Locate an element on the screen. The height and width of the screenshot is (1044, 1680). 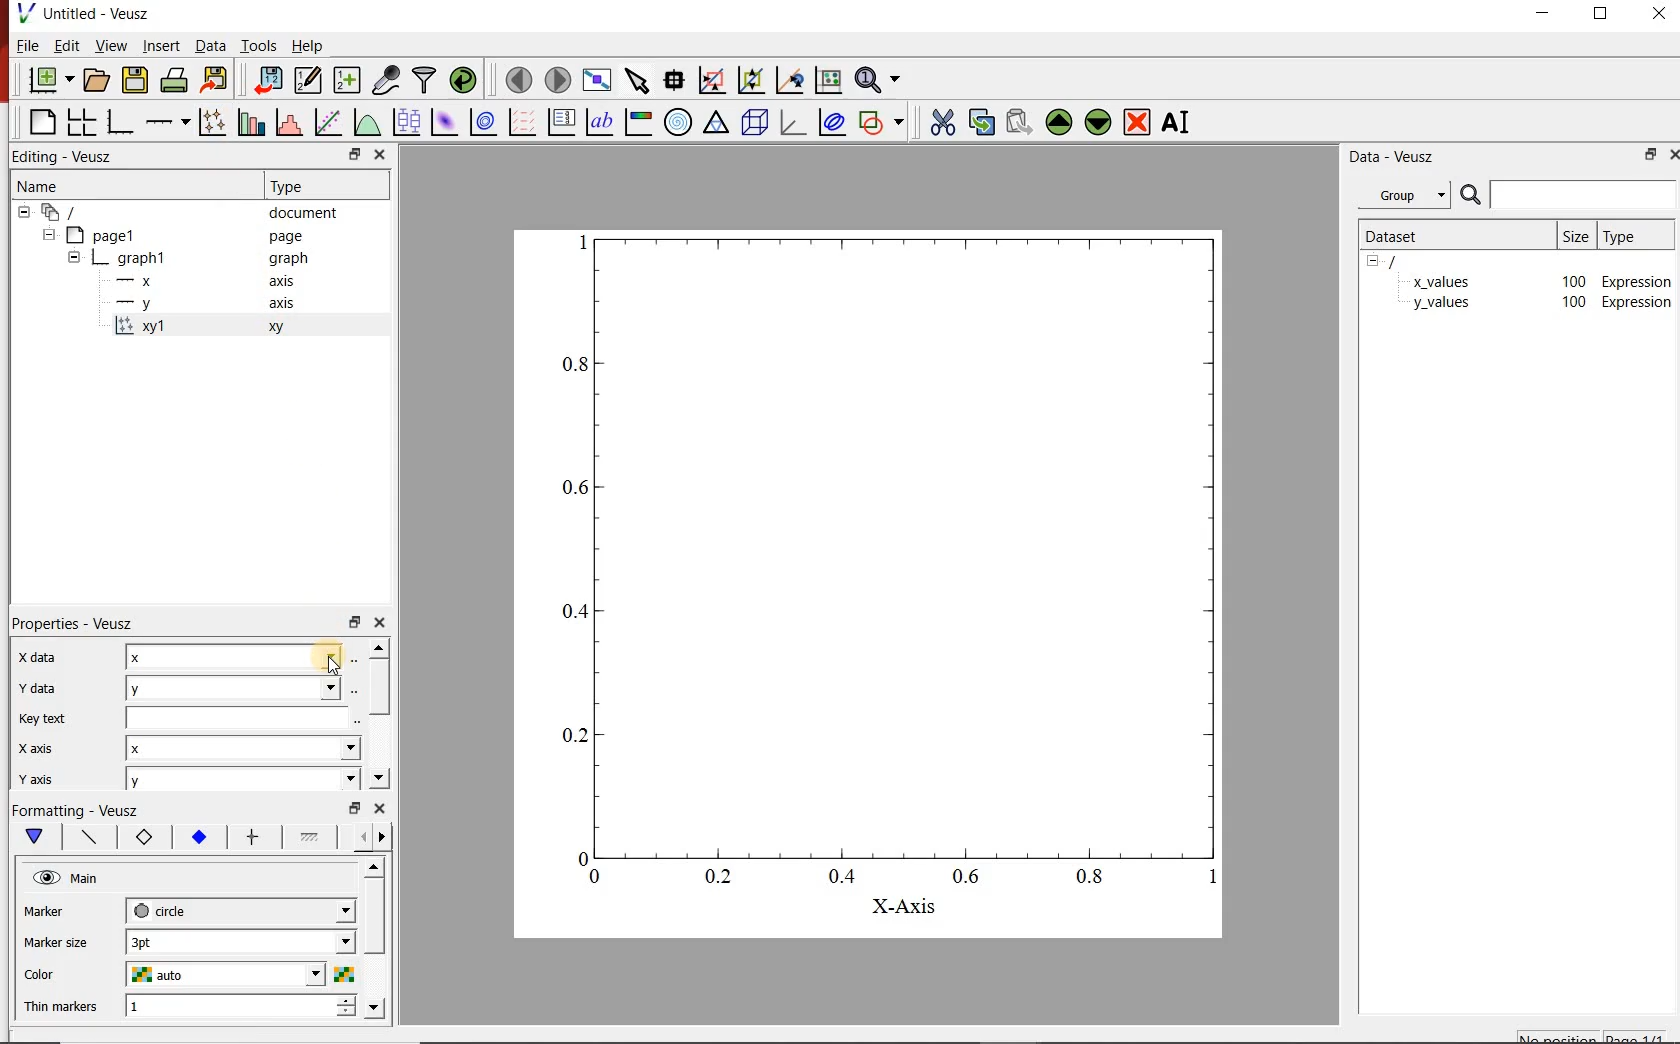
X-Axis is located at coordinates (903, 907).